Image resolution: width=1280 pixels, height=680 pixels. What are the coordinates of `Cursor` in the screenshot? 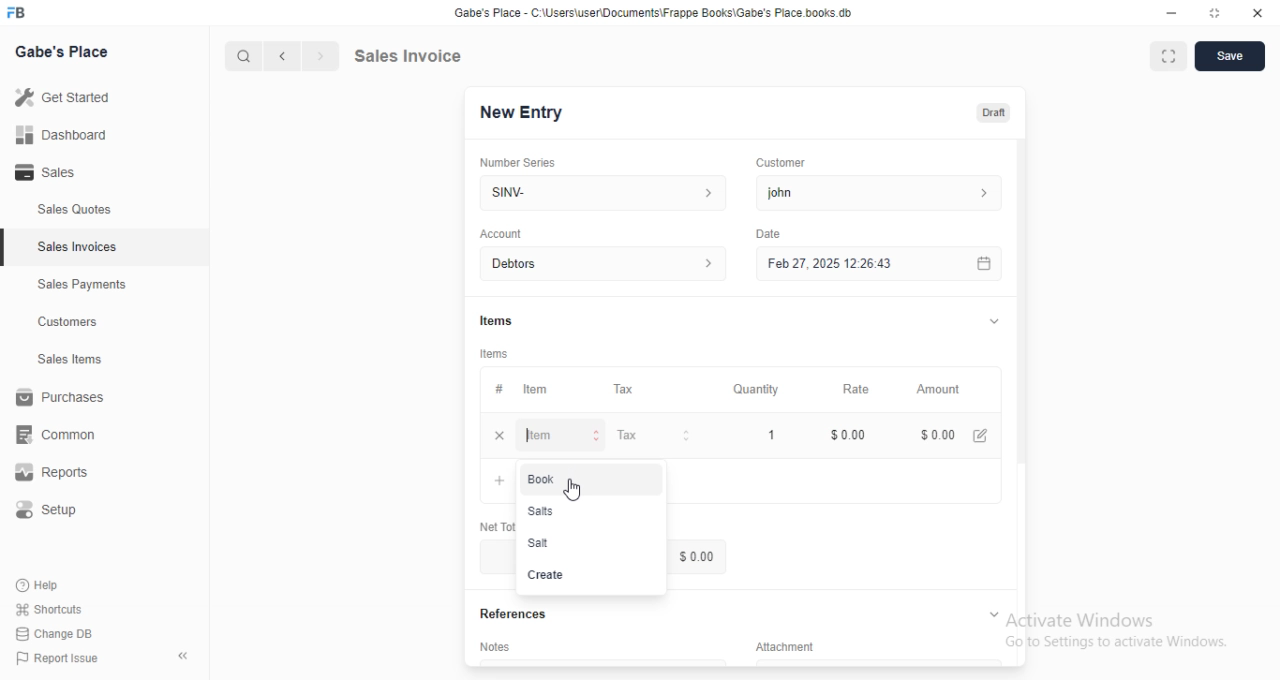 It's located at (577, 491).